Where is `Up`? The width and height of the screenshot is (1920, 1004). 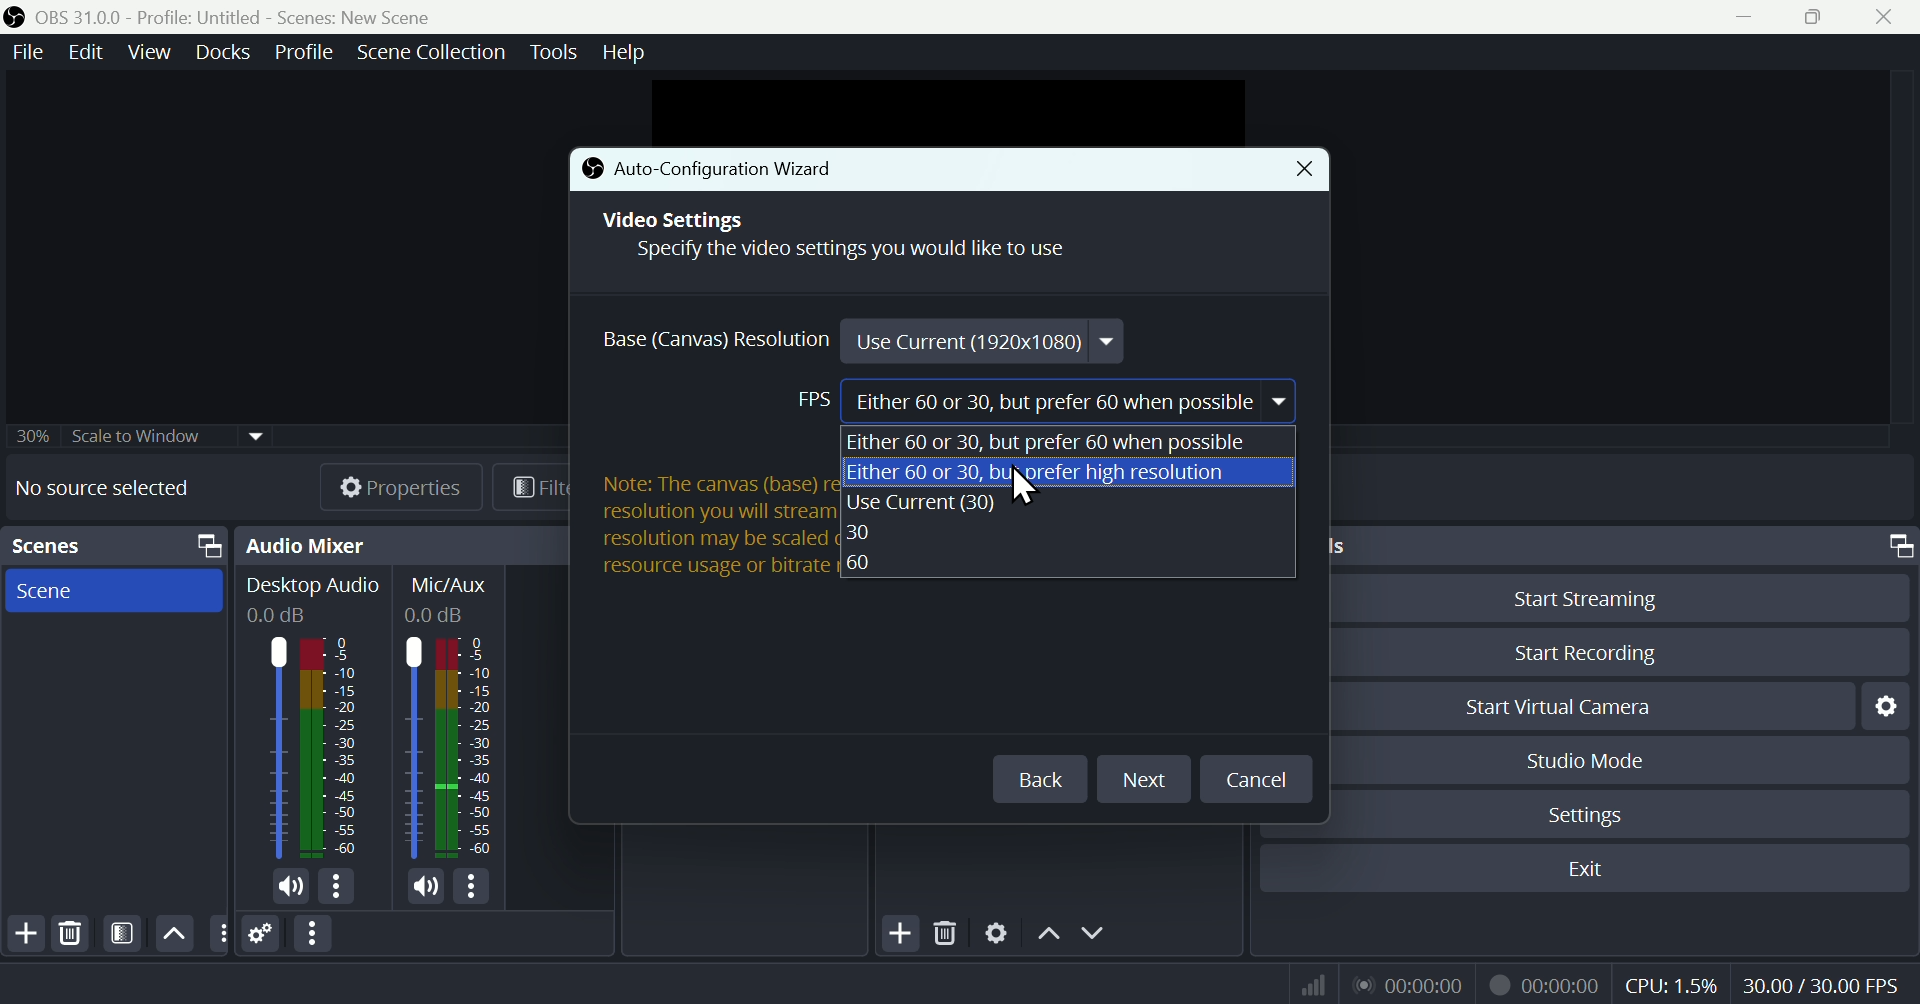
Up is located at coordinates (1047, 932).